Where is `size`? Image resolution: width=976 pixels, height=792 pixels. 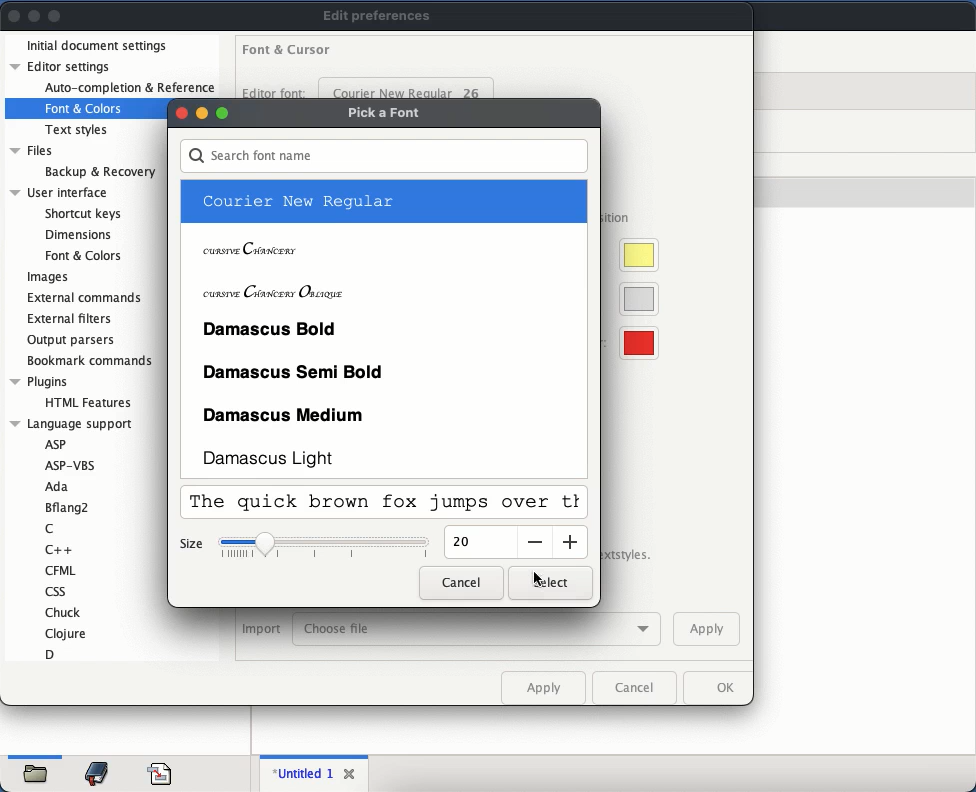
size is located at coordinates (468, 543).